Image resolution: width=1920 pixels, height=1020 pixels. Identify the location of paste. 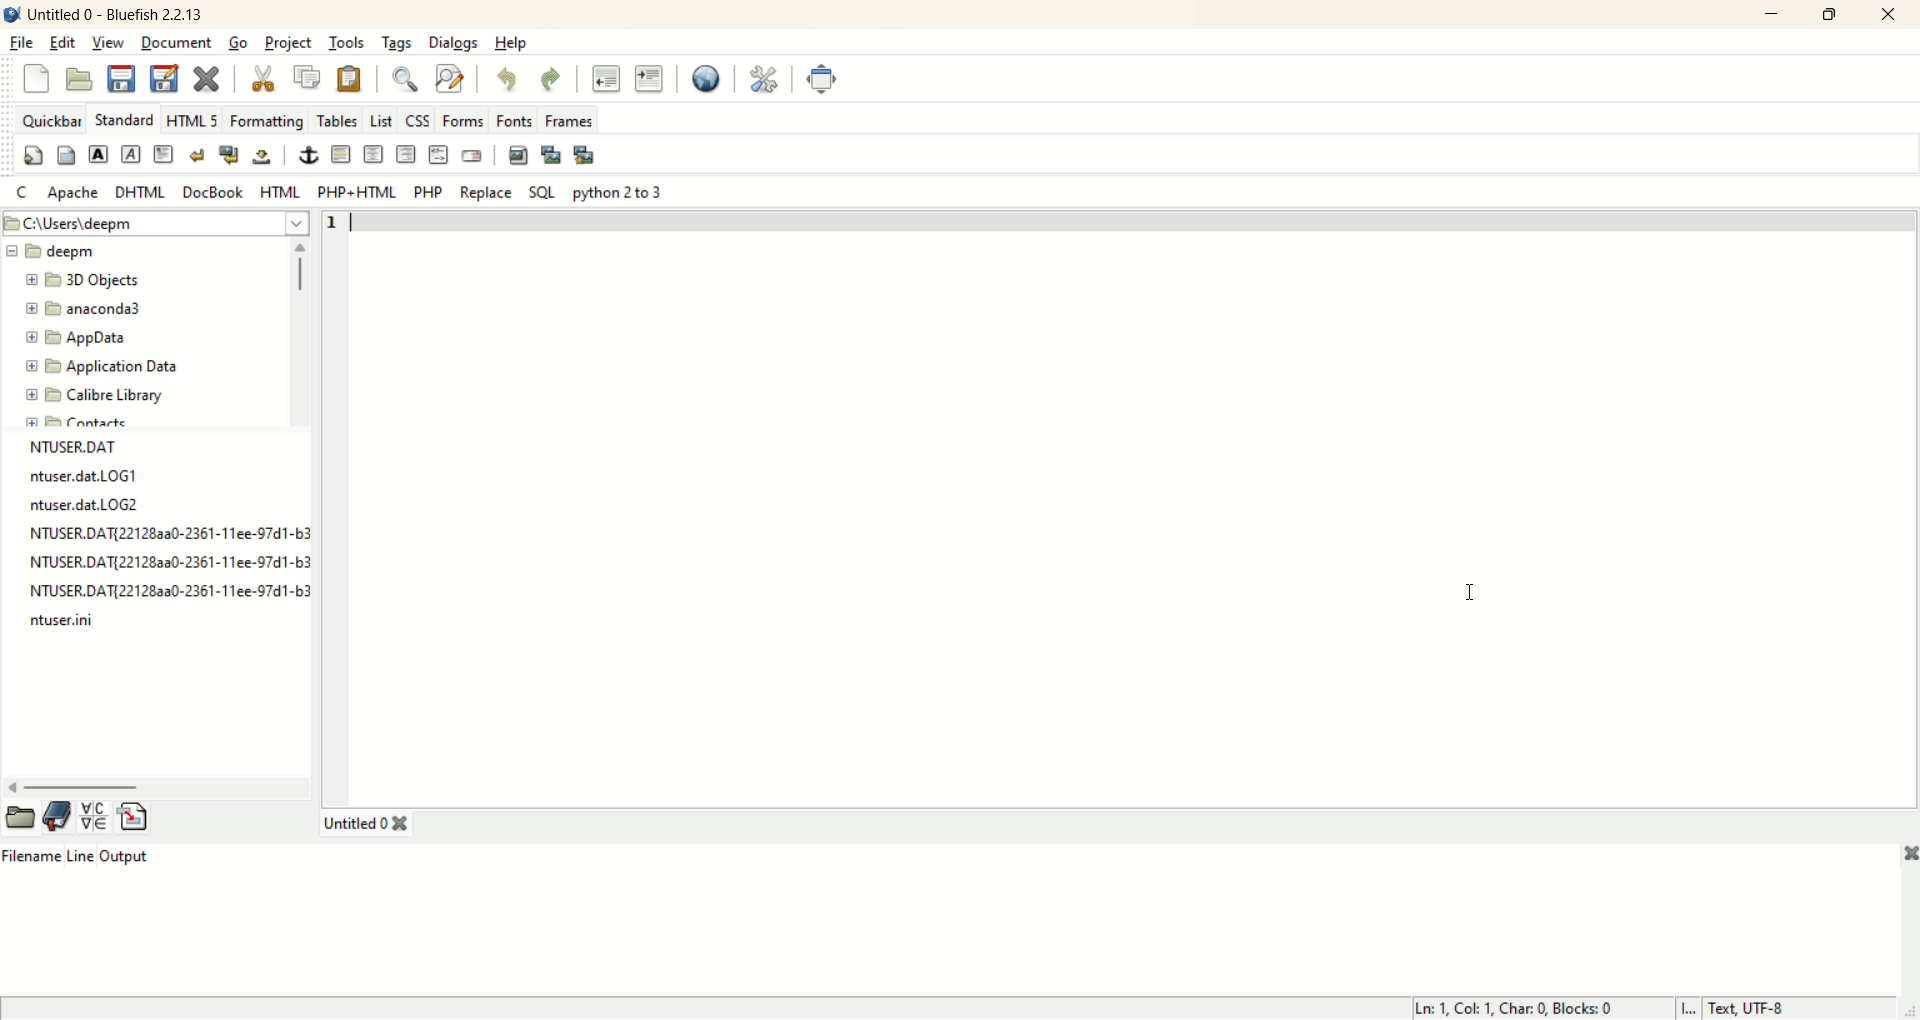
(348, 79).